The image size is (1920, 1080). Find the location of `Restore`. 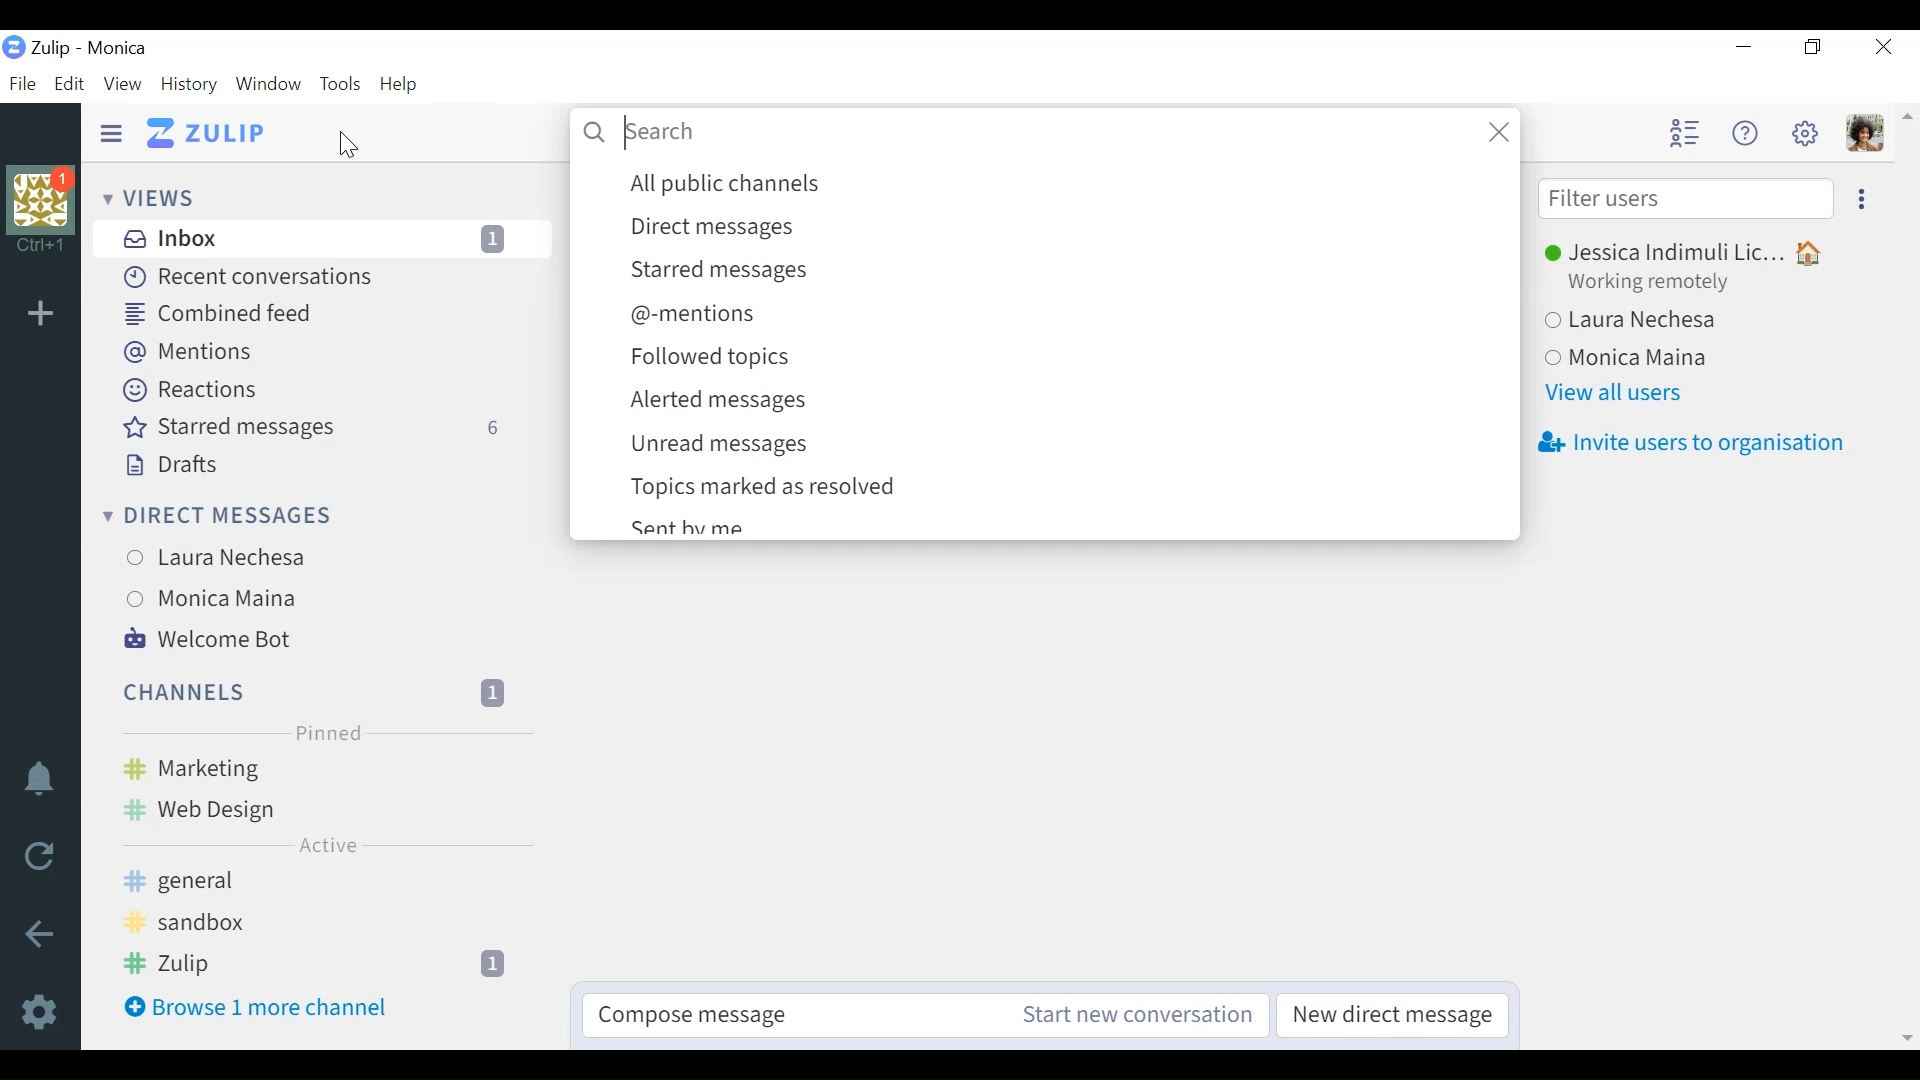

Restore is located at coordinates (1813, 47).